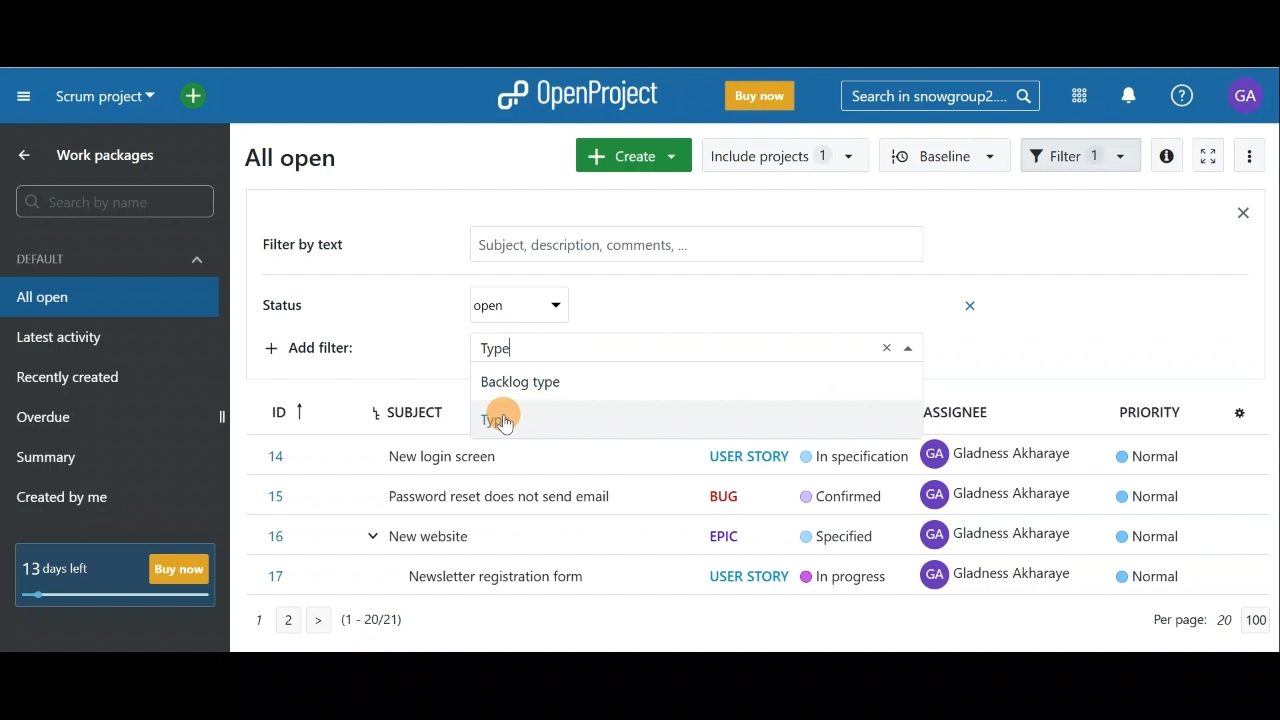 The width and height of the screenshot is (1280, 720). Describe the element at coordinates (1193, 96) in the screenshot. I see `Help` at that location.